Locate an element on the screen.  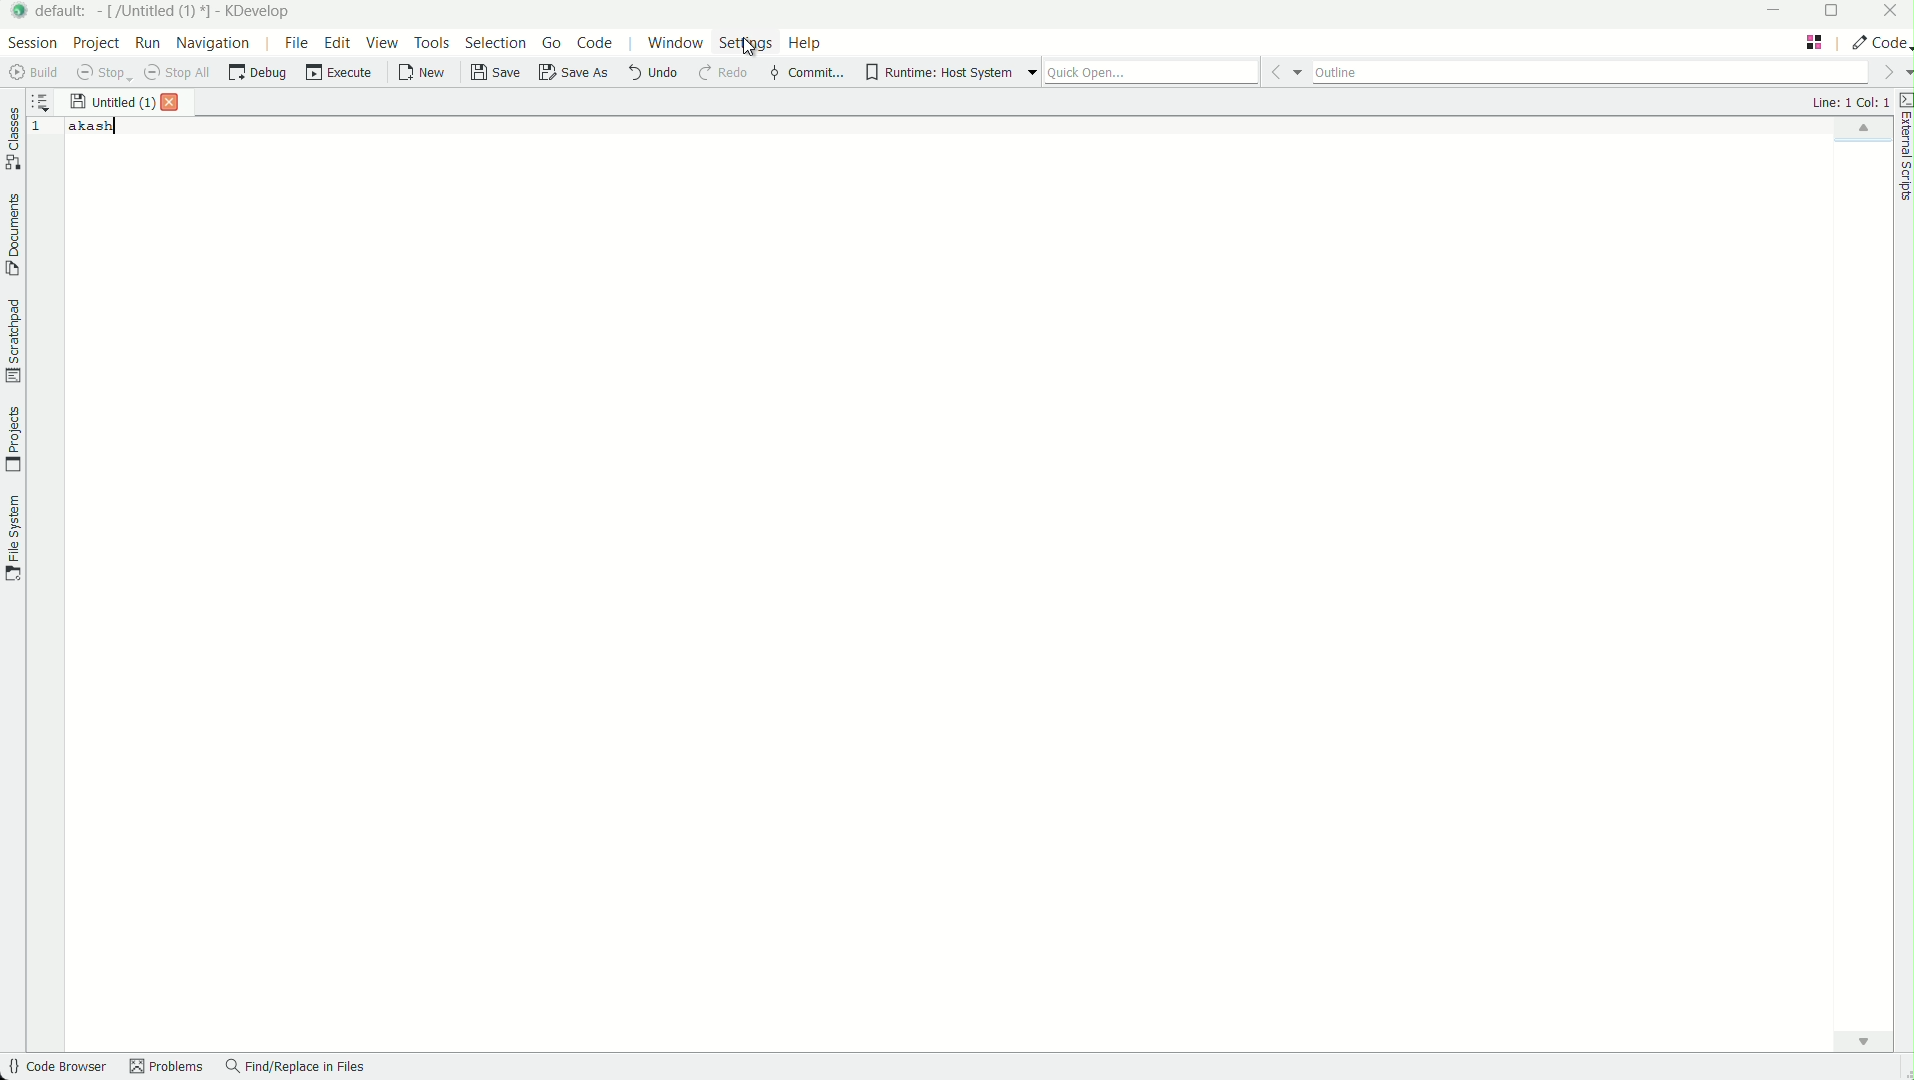
window menu is located at coordinates (675, 46).